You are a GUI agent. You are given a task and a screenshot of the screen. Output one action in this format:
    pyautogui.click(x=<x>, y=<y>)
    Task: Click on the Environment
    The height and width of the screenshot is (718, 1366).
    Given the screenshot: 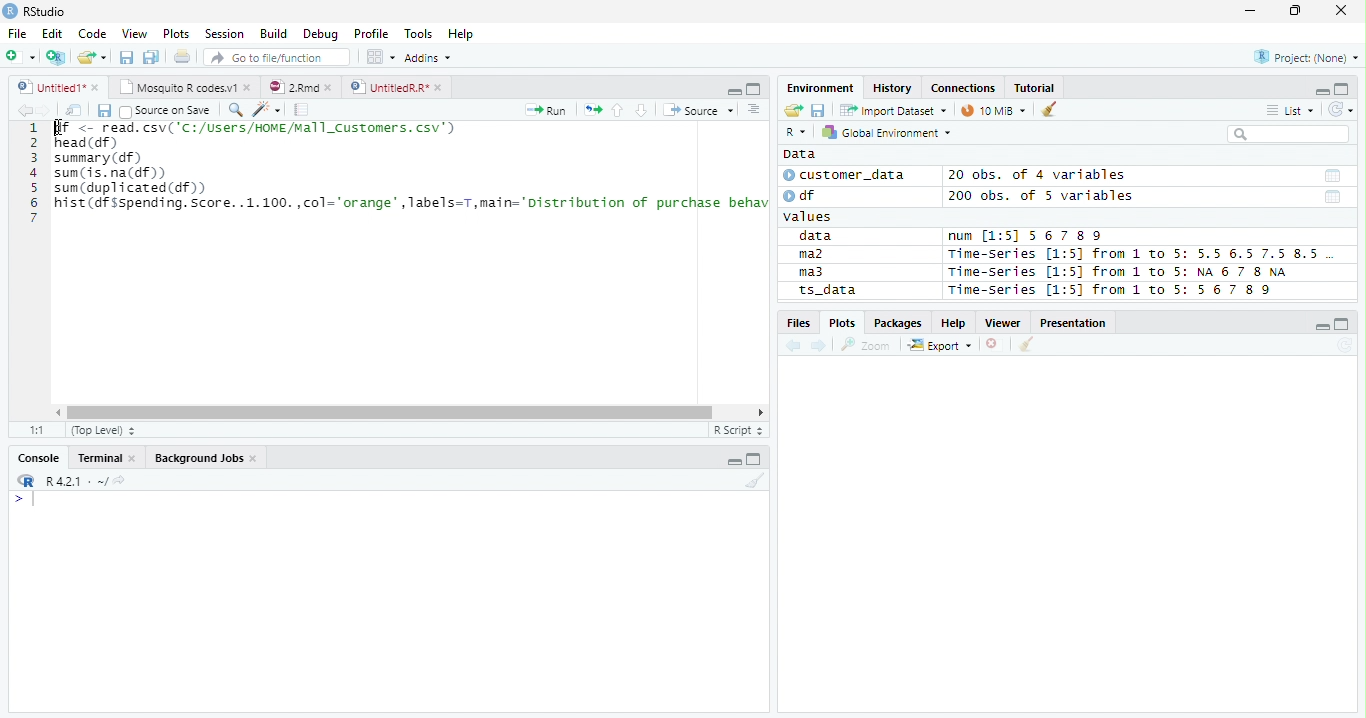 What is the action you would take?
    pyautogui.click(x=822, y=88)
    